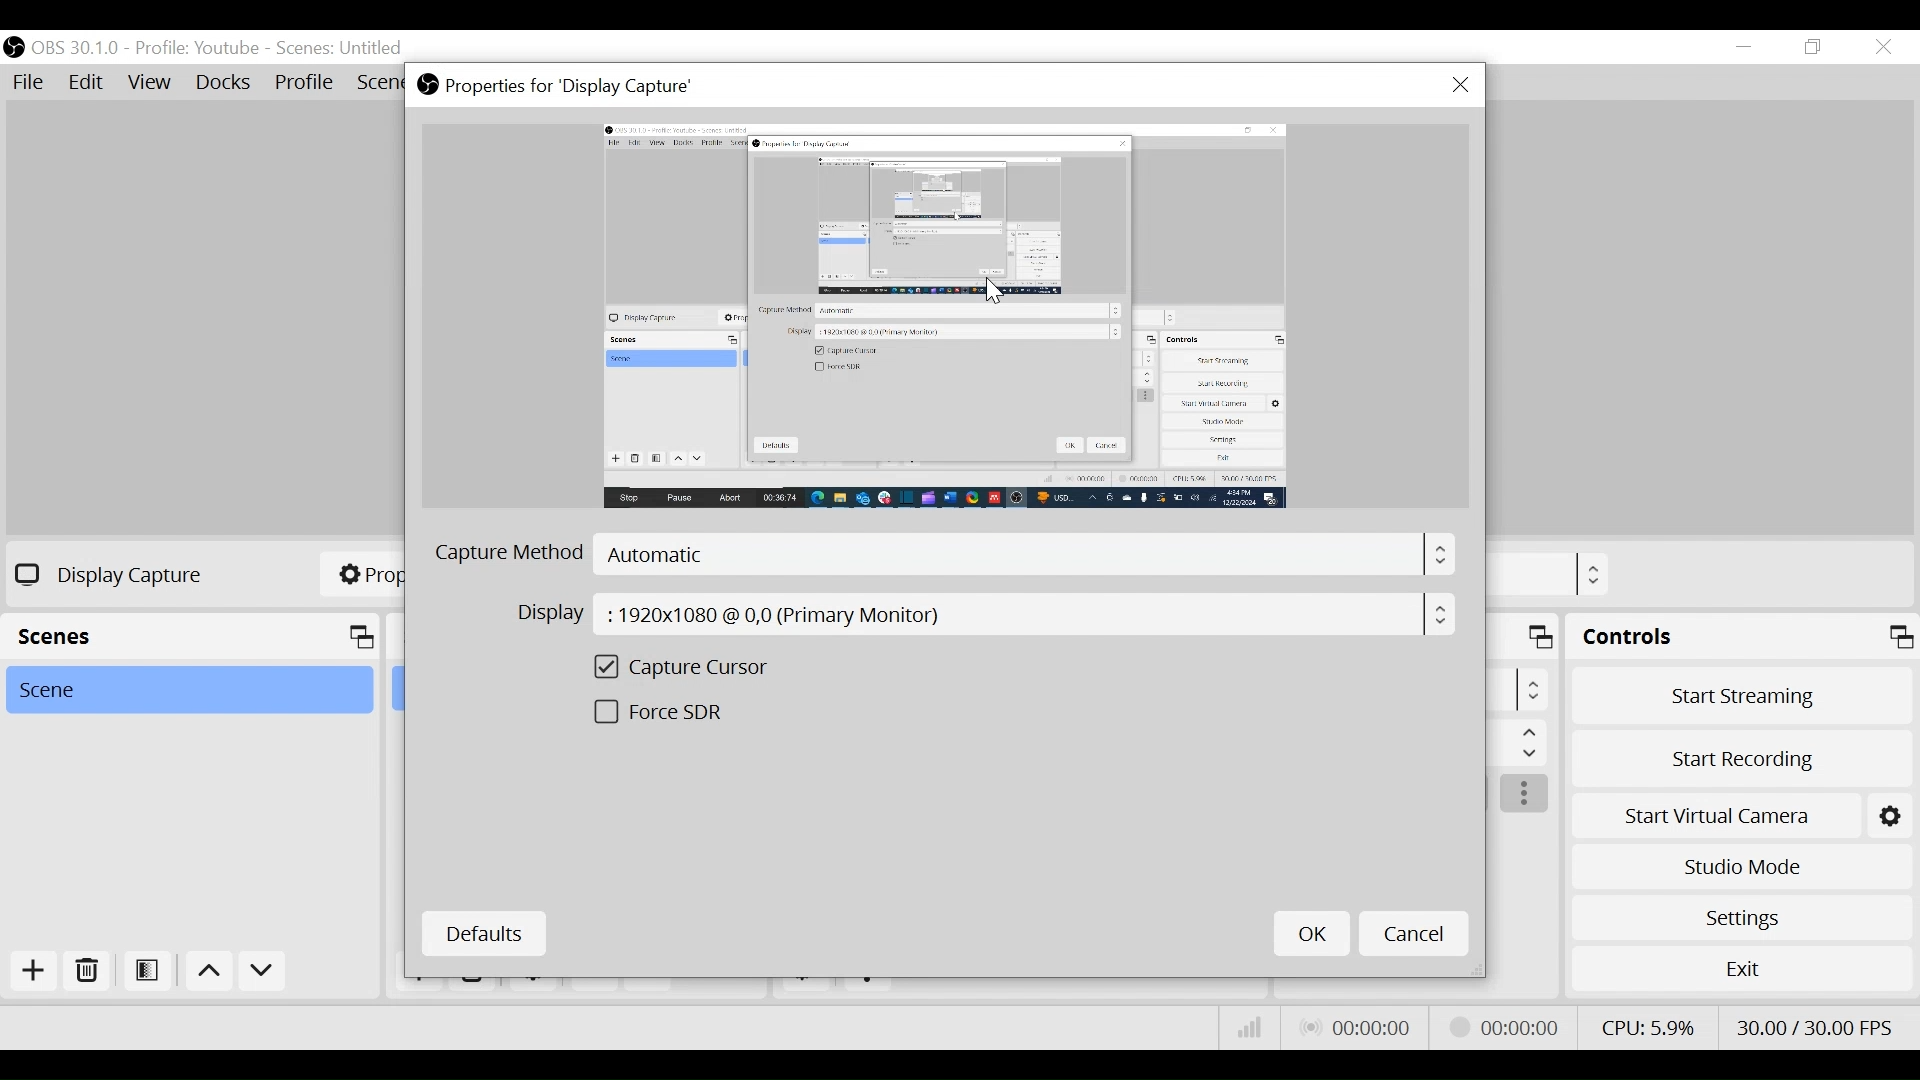 This screenshot has height=1080, width=1920. What do you see at coordinates (941, 556) in the screenshot?
I see `Capture Method : Automatic` at bounding box center [941, 556].